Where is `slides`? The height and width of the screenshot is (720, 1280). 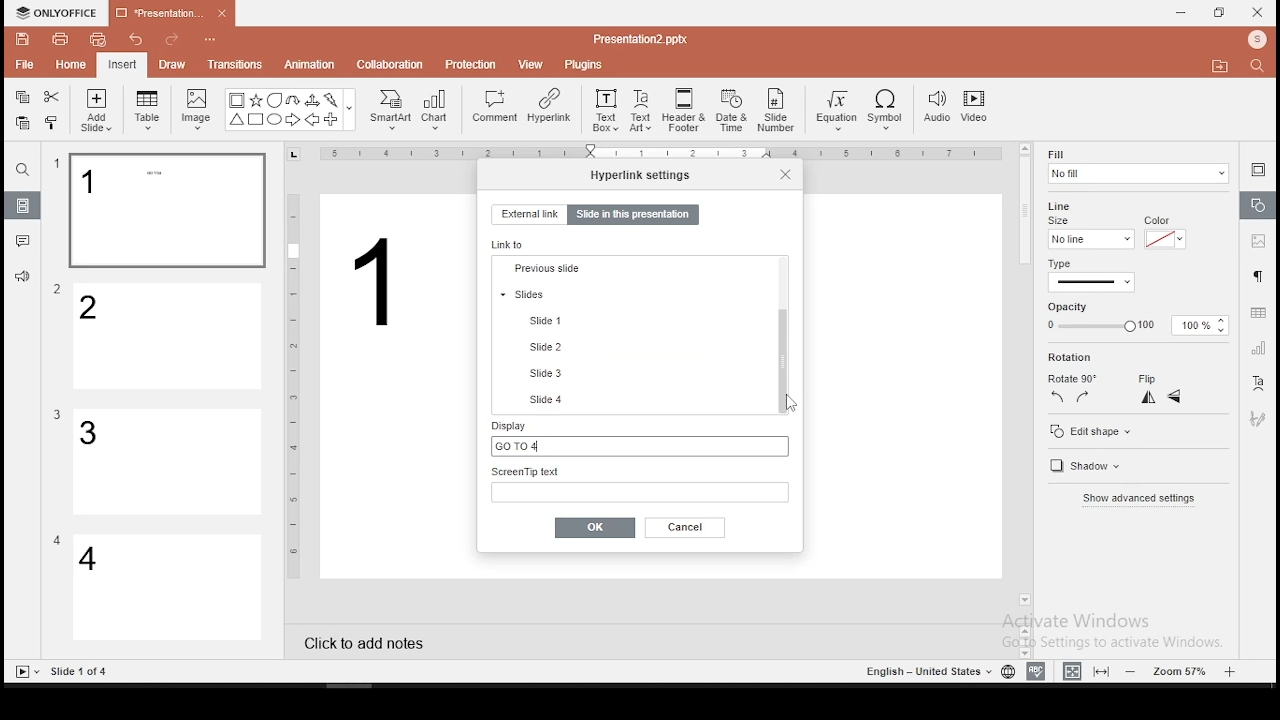 slides is located at coordinates (24, 206).